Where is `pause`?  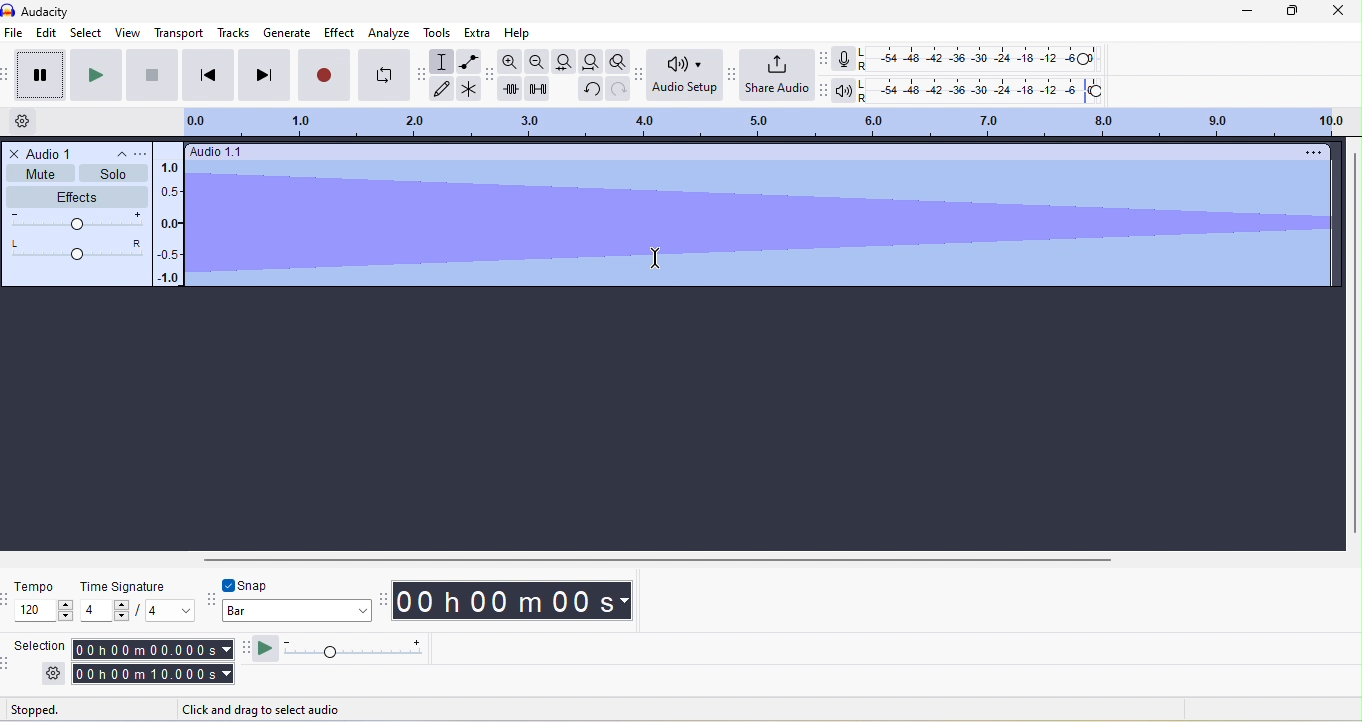 pause is located at coordinates (38, 75).